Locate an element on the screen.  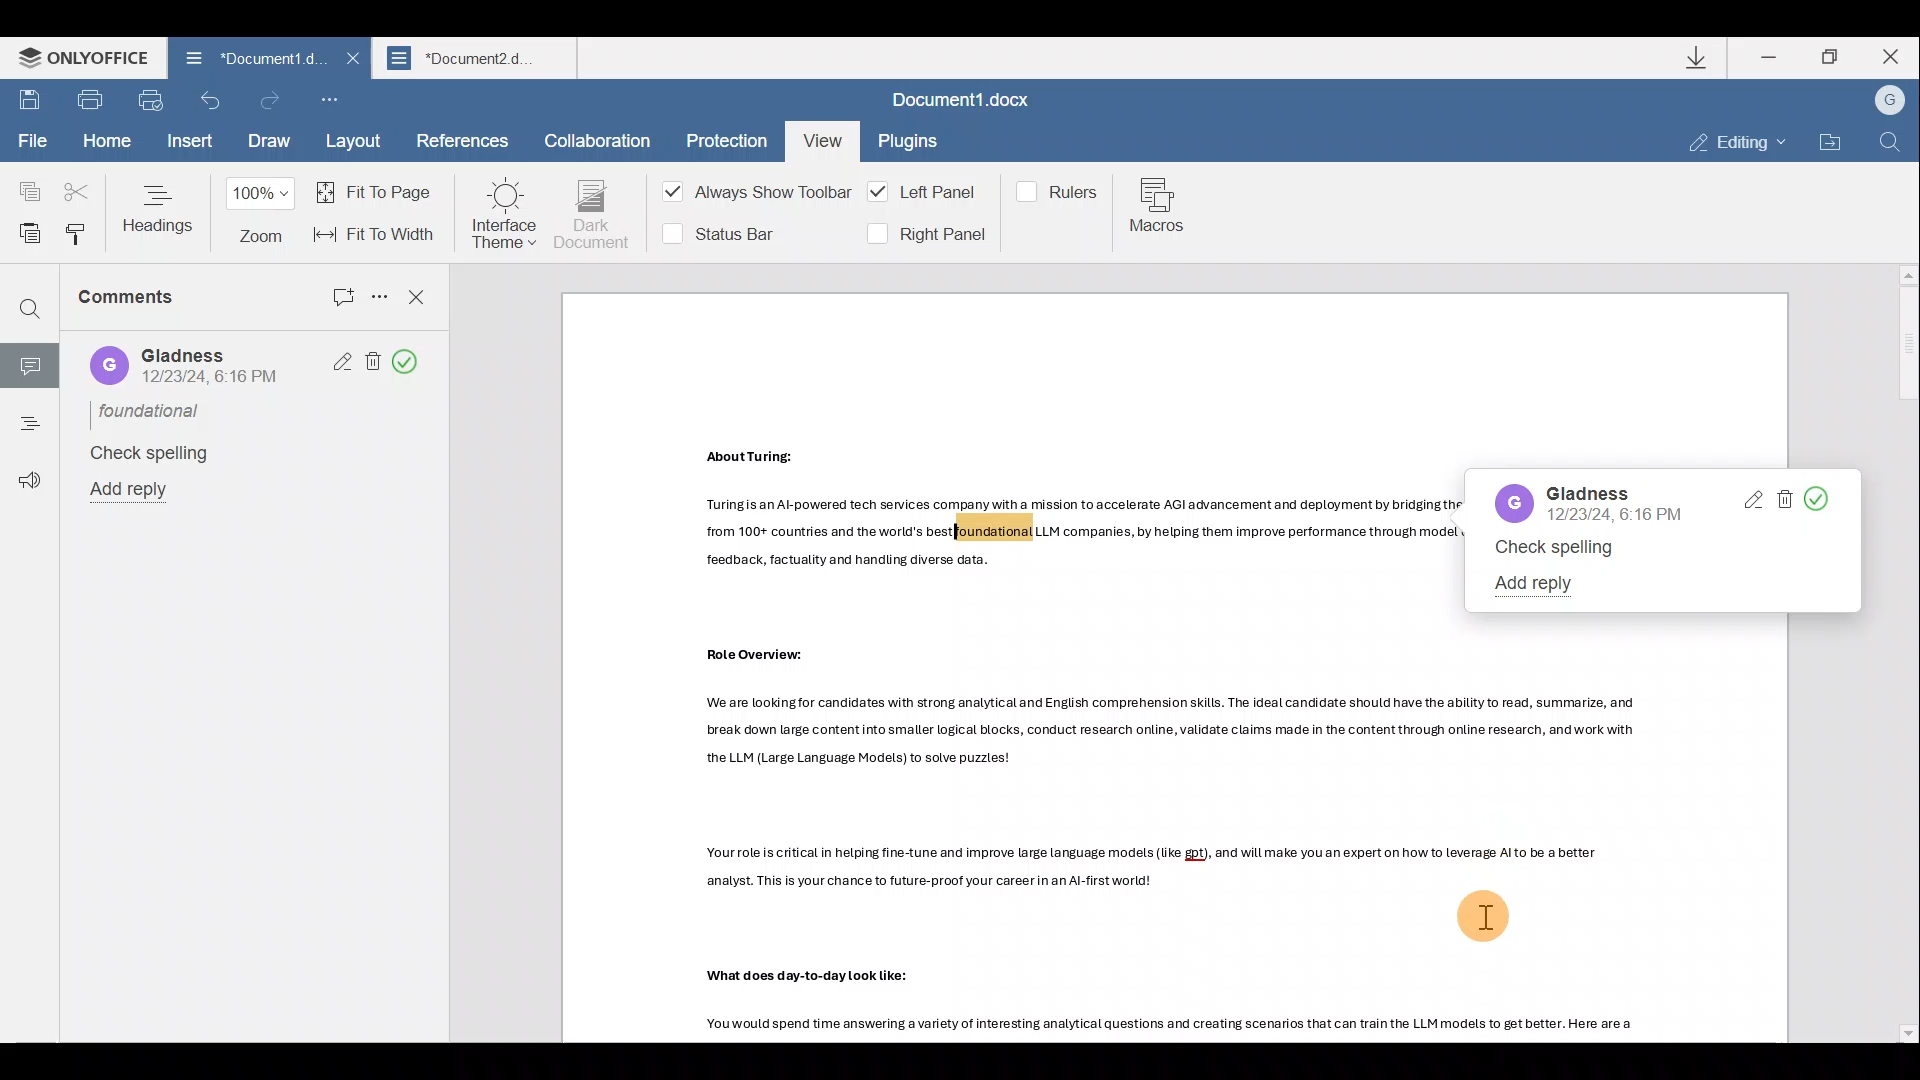
Check spelling is located at coordinates (146, 453).